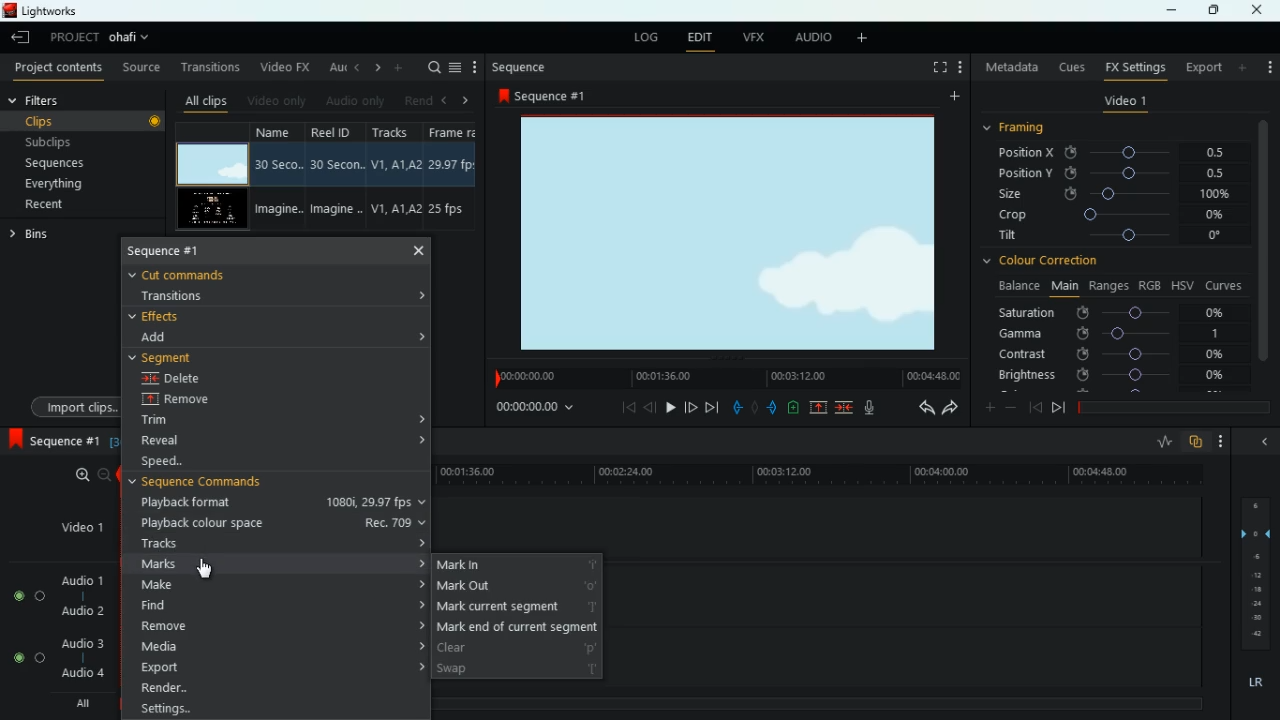 The height and width of the screenshot is (720, 1280). I want to click on project ohafi, so click(106, 39).